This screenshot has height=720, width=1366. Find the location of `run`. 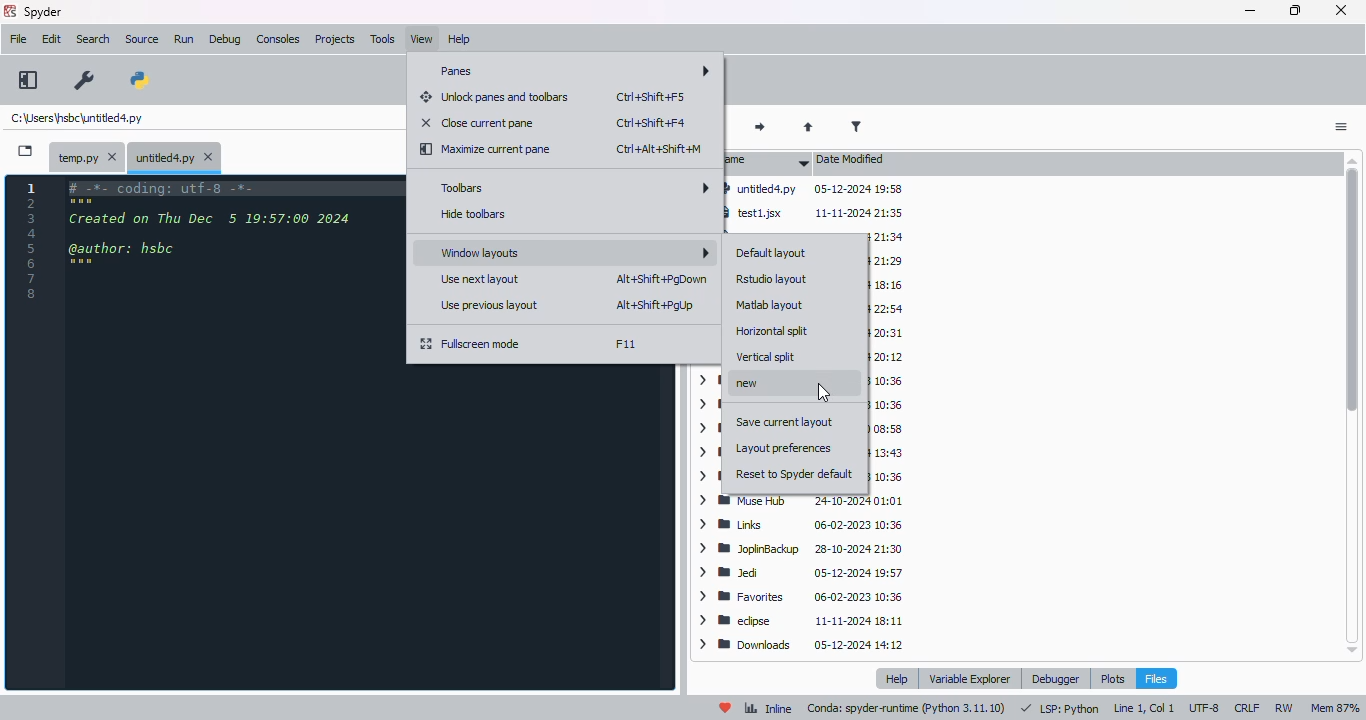

run is located at coordinates (184, 39).